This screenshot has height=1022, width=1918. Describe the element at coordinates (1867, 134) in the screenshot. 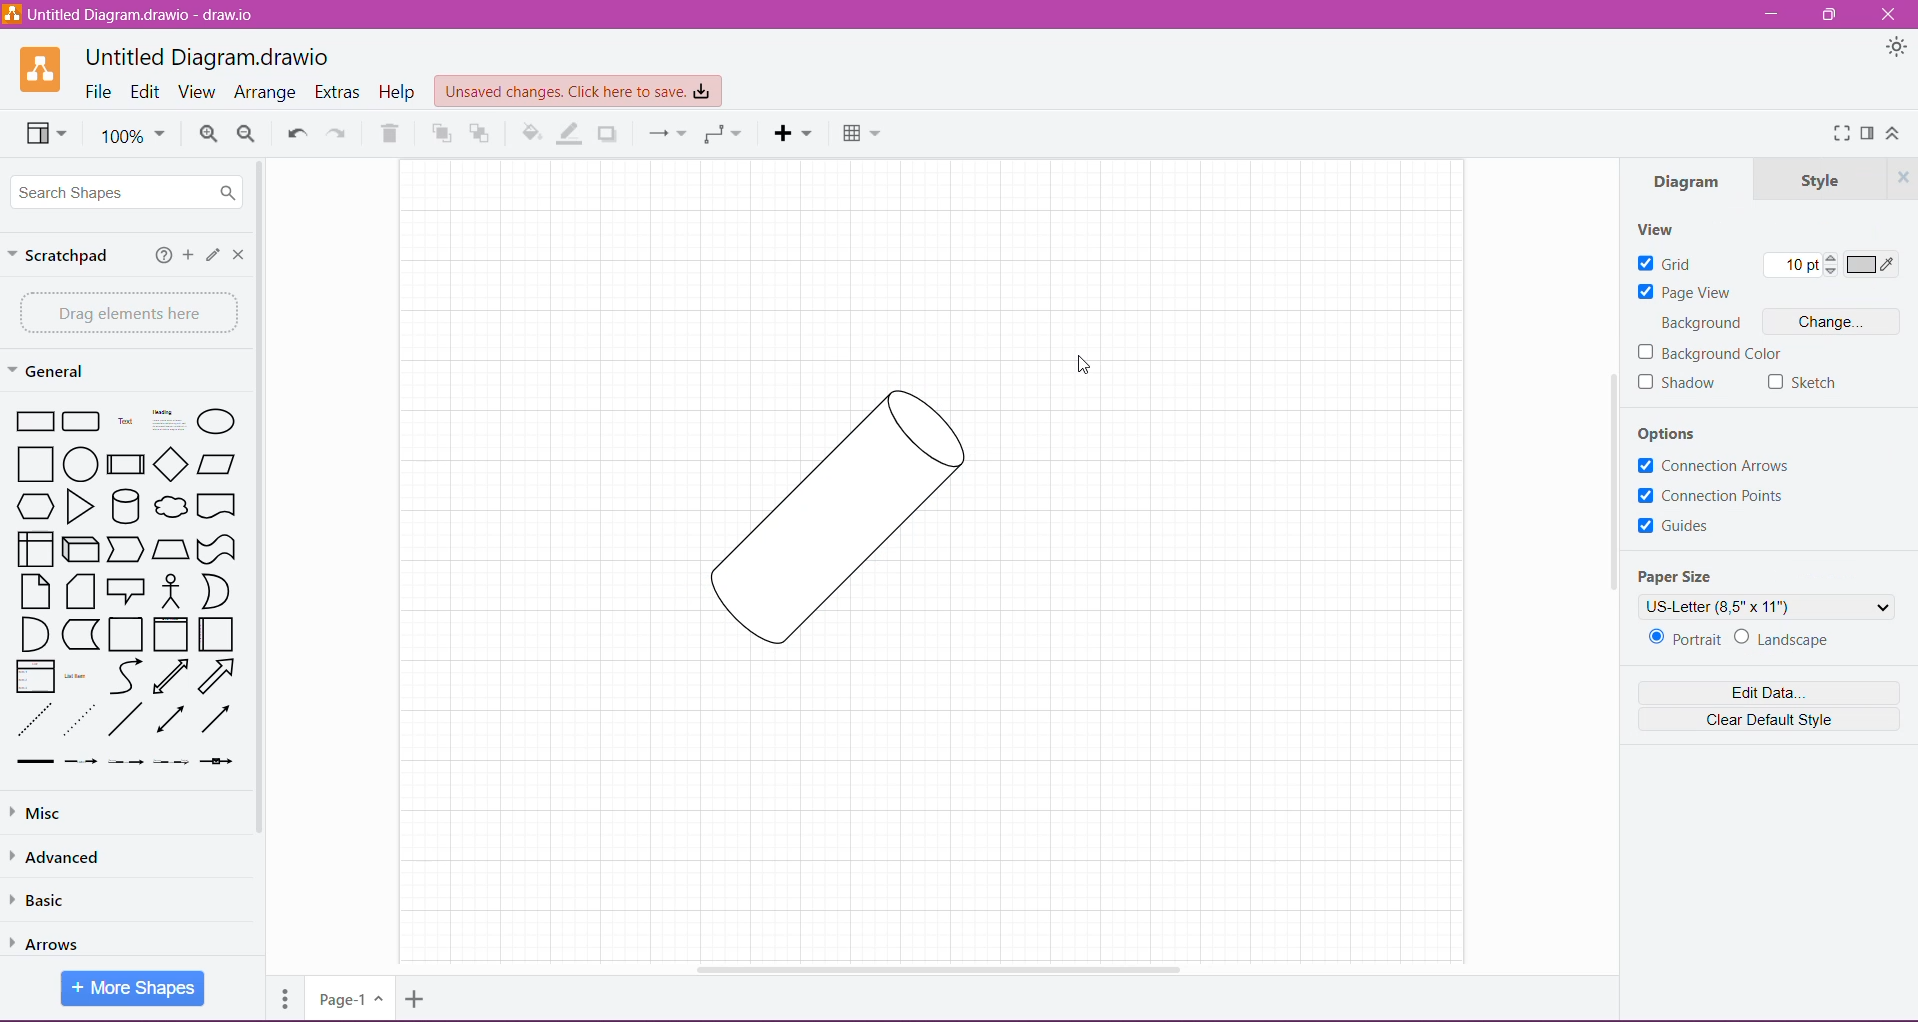

I see `Format` at that location.